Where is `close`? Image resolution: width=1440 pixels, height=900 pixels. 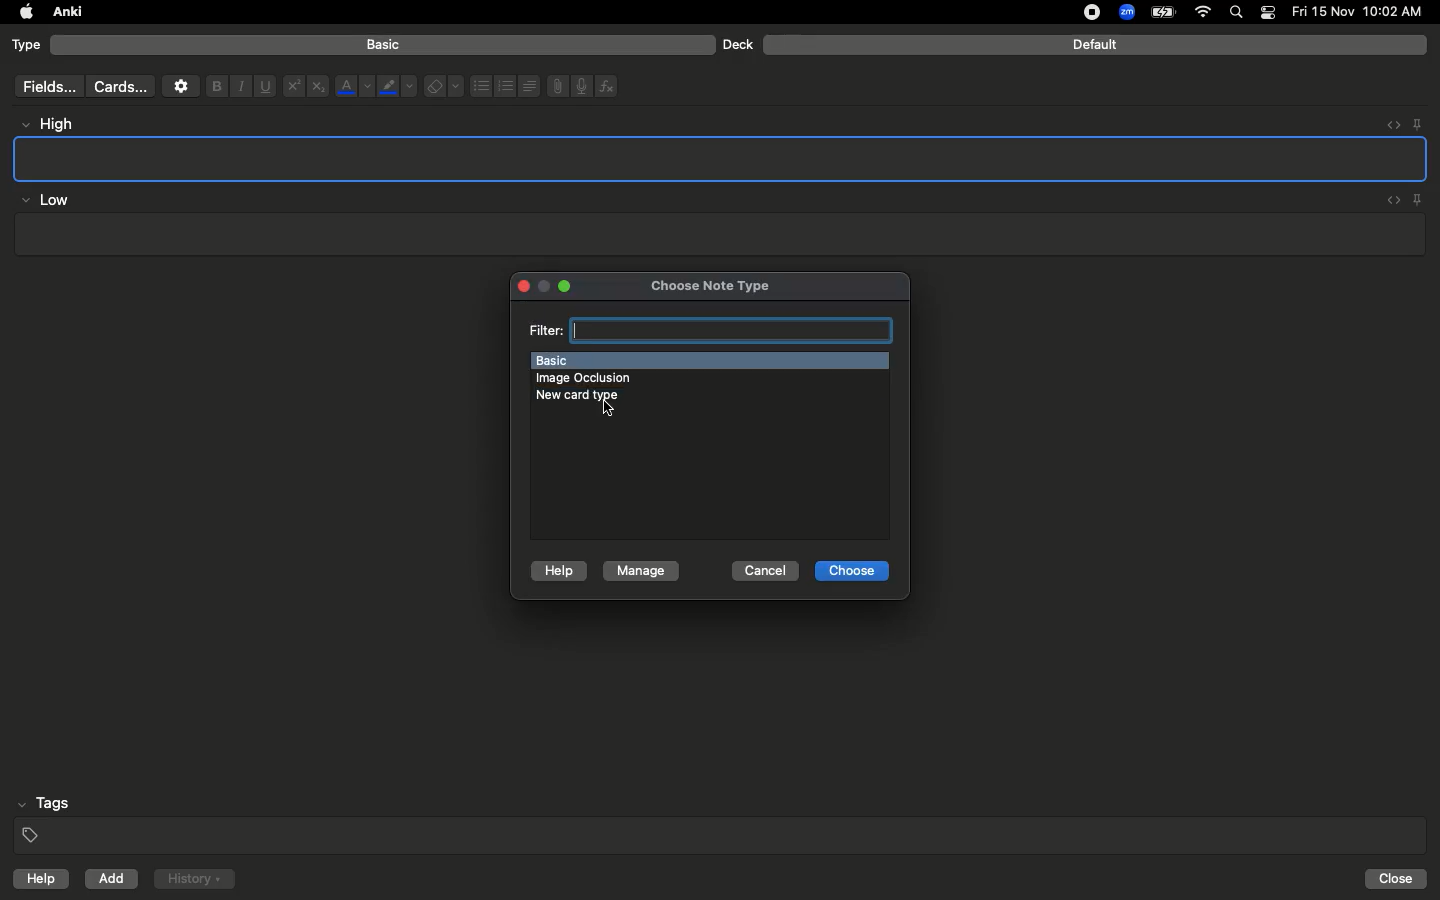 close is located at coordinates (520, 288).